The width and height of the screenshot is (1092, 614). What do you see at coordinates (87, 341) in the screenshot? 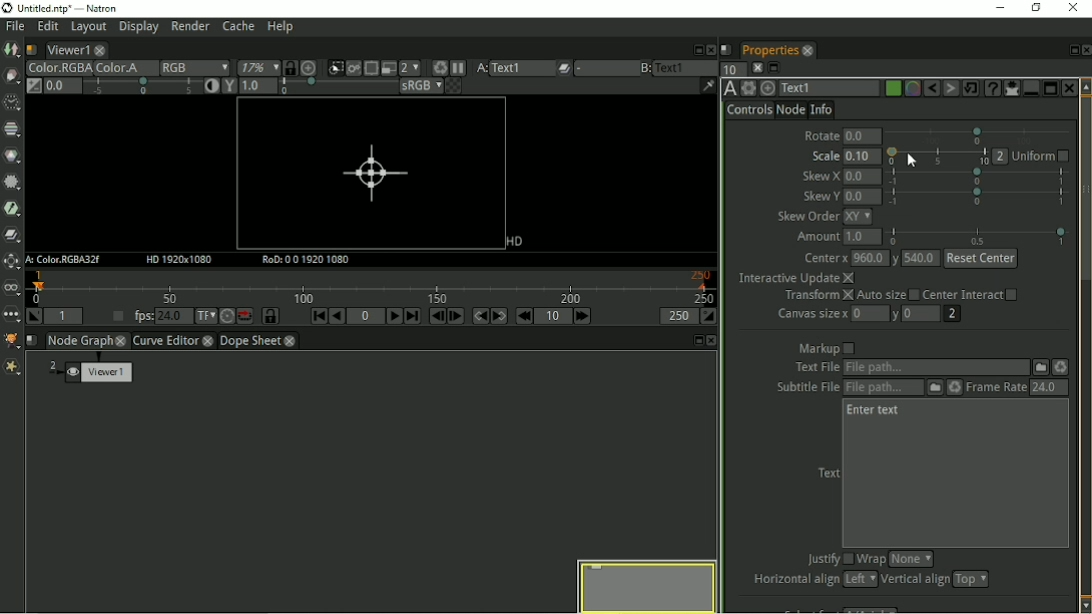
I see `Node graph` at bounding box center [87, 341].